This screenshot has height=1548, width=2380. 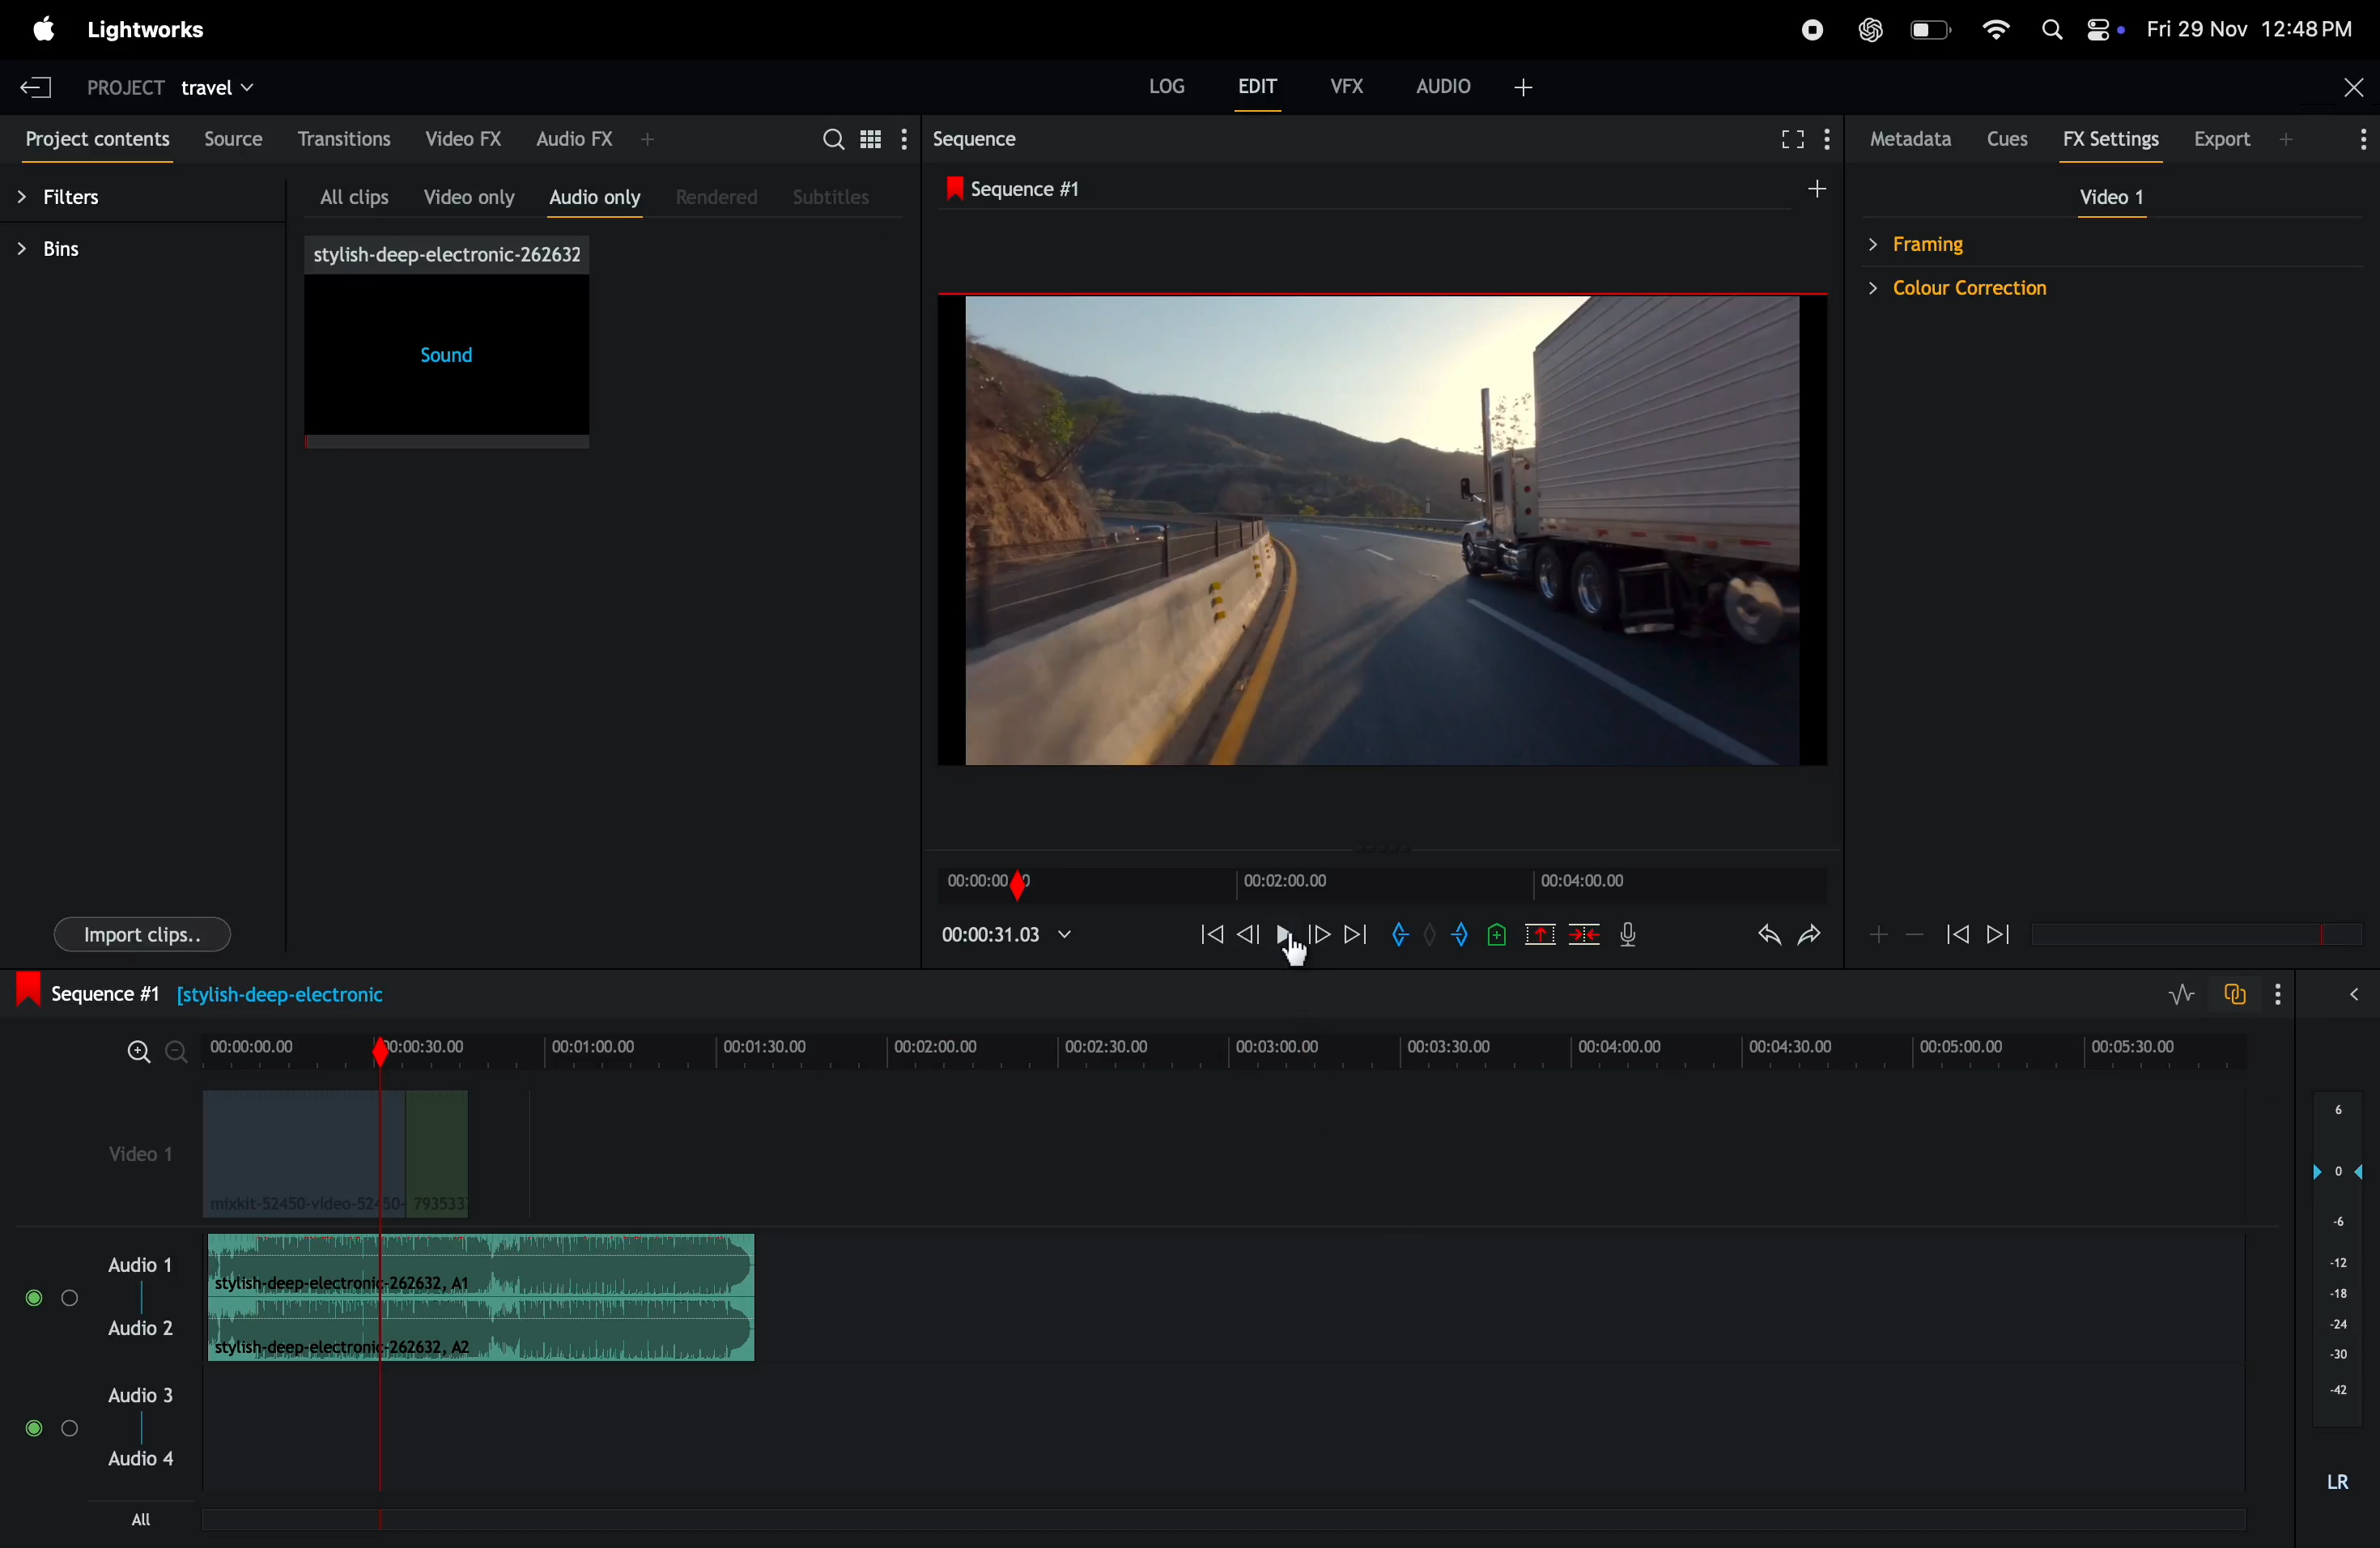 I want to click on Audio, so click(x=137, y=1329).